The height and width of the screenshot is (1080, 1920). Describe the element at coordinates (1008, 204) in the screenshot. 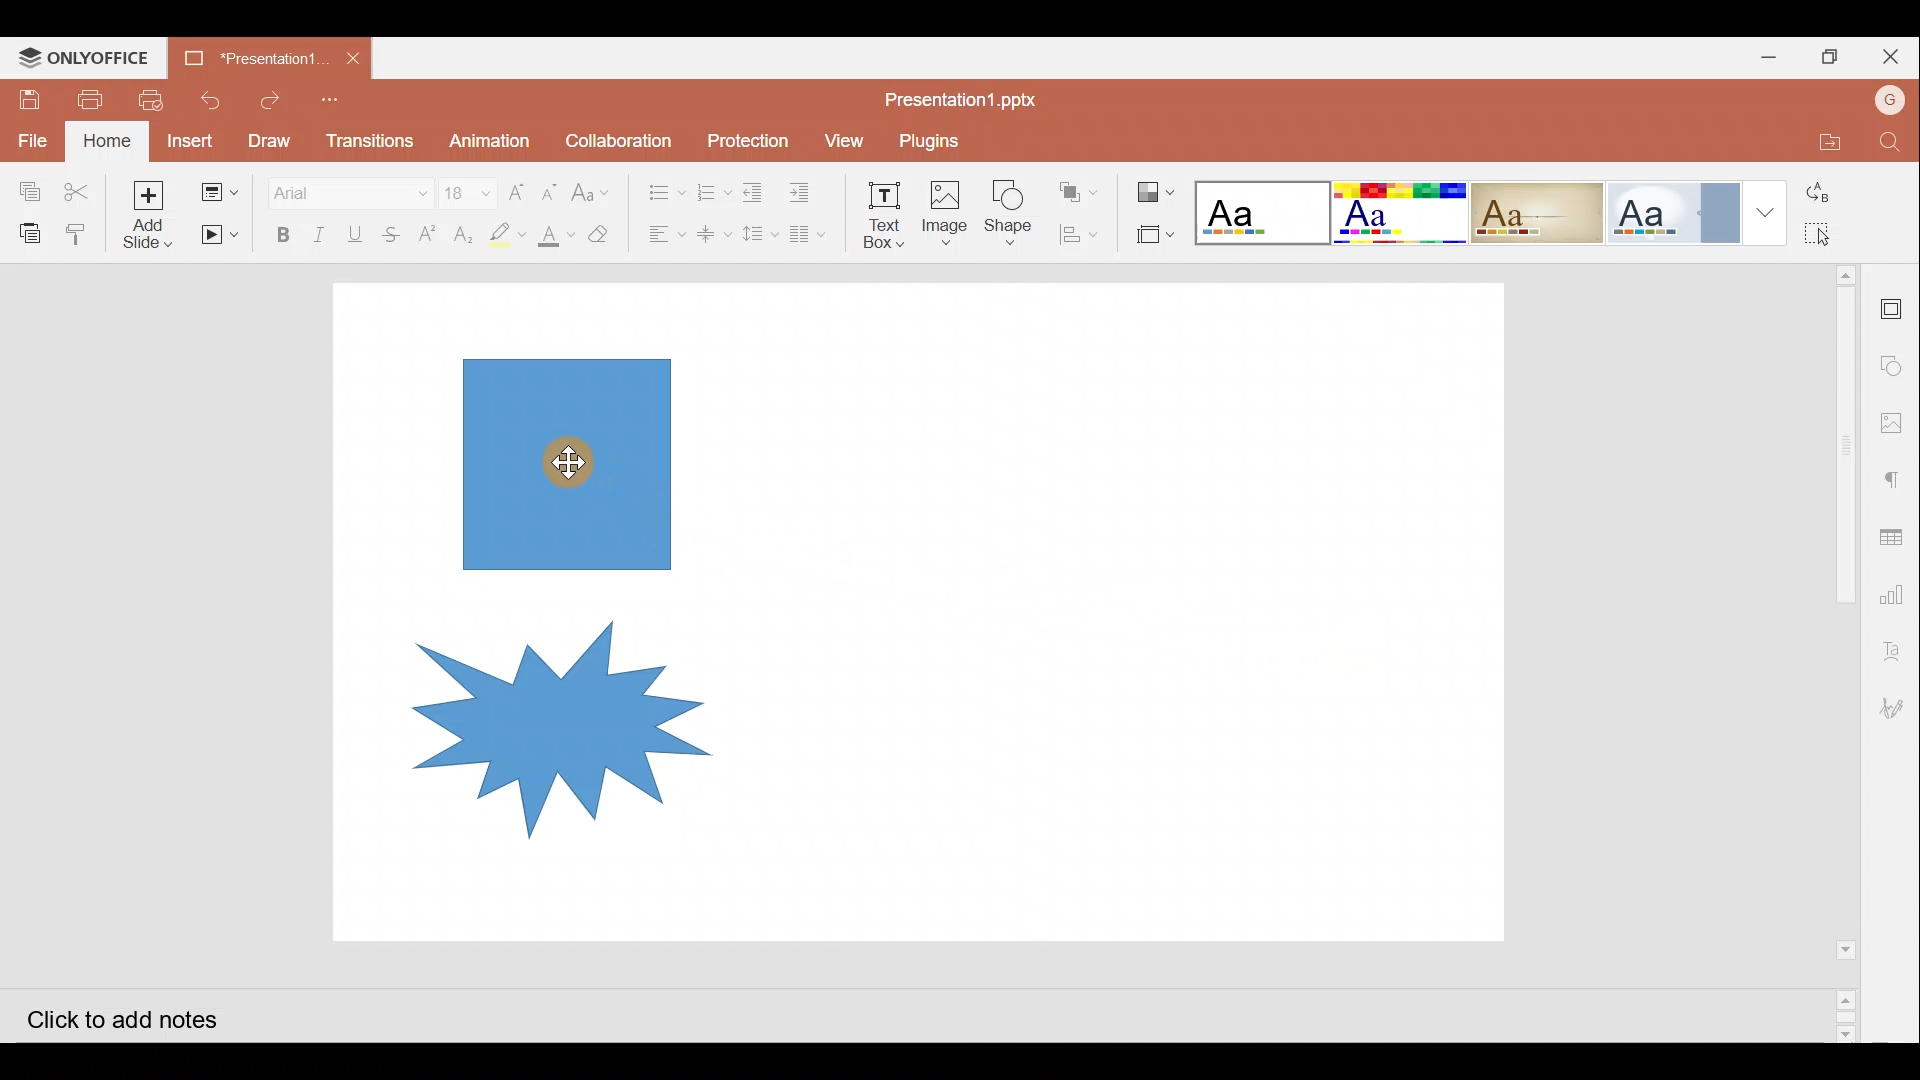

I see `Insert shape` at that location.